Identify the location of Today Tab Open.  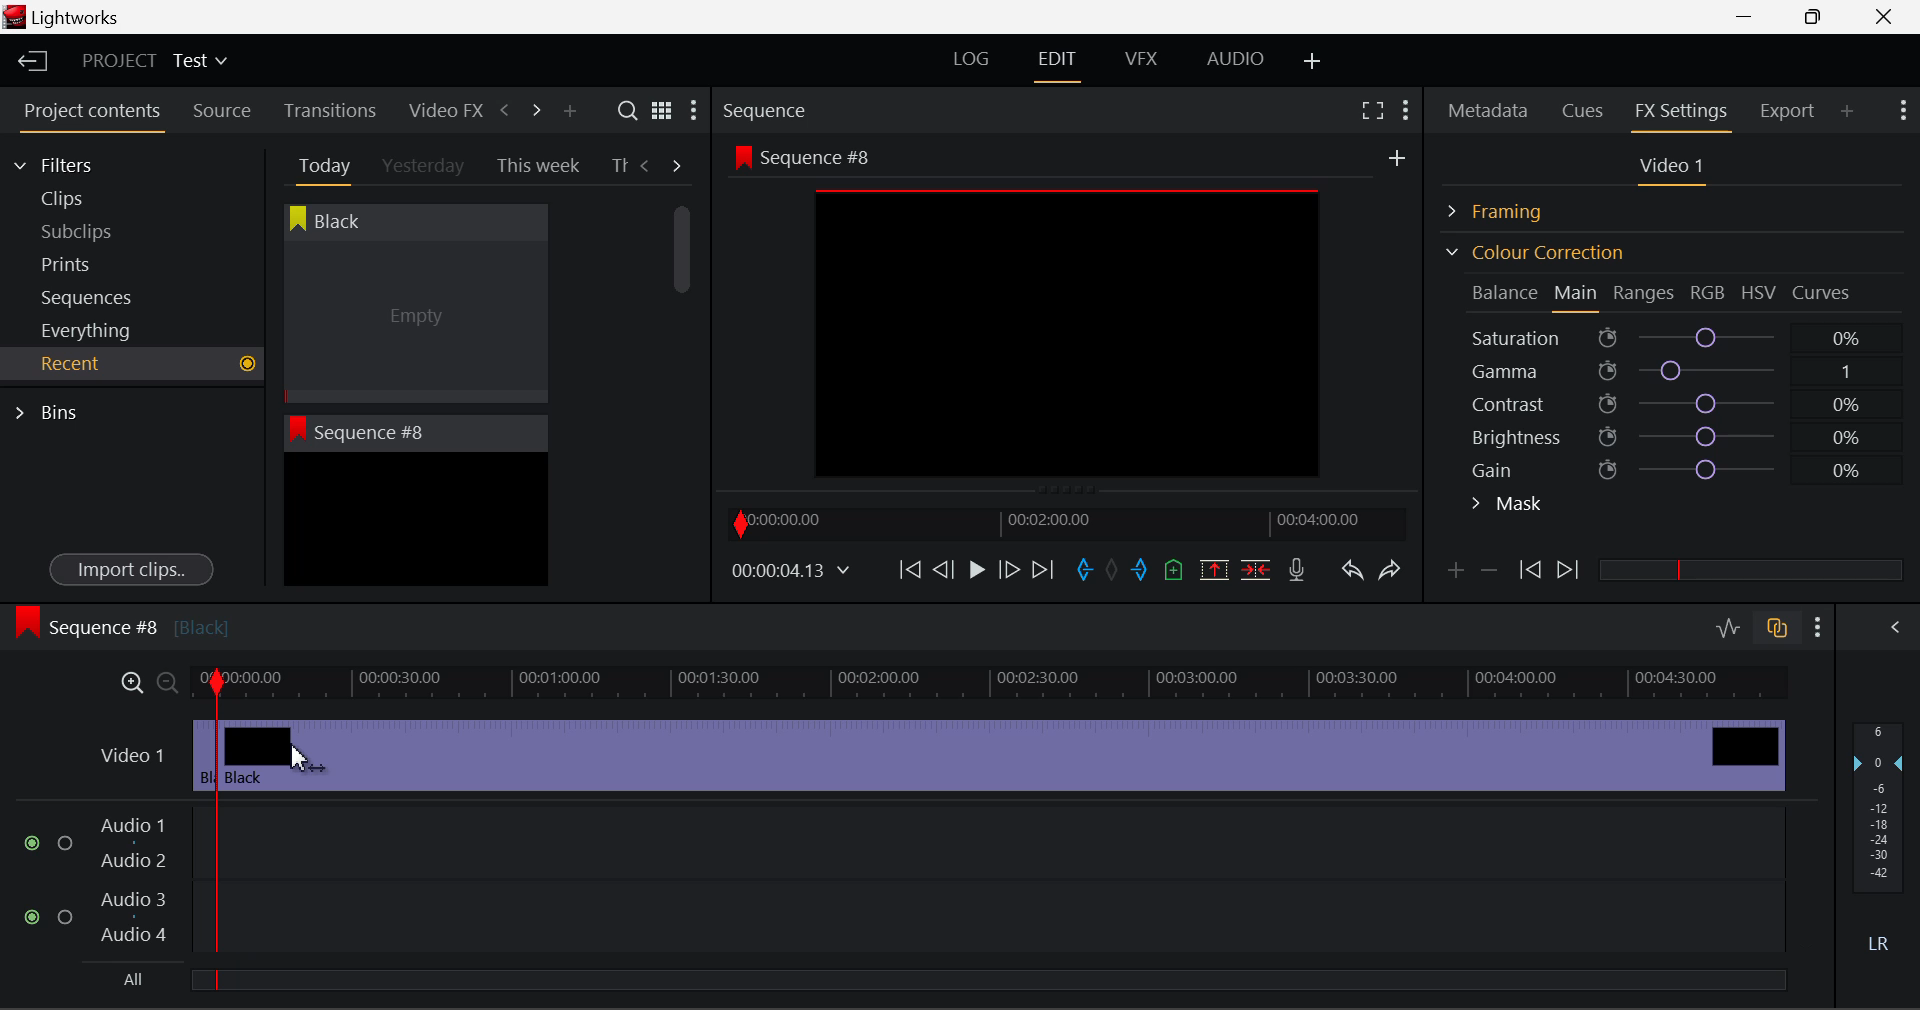
(320, 165).